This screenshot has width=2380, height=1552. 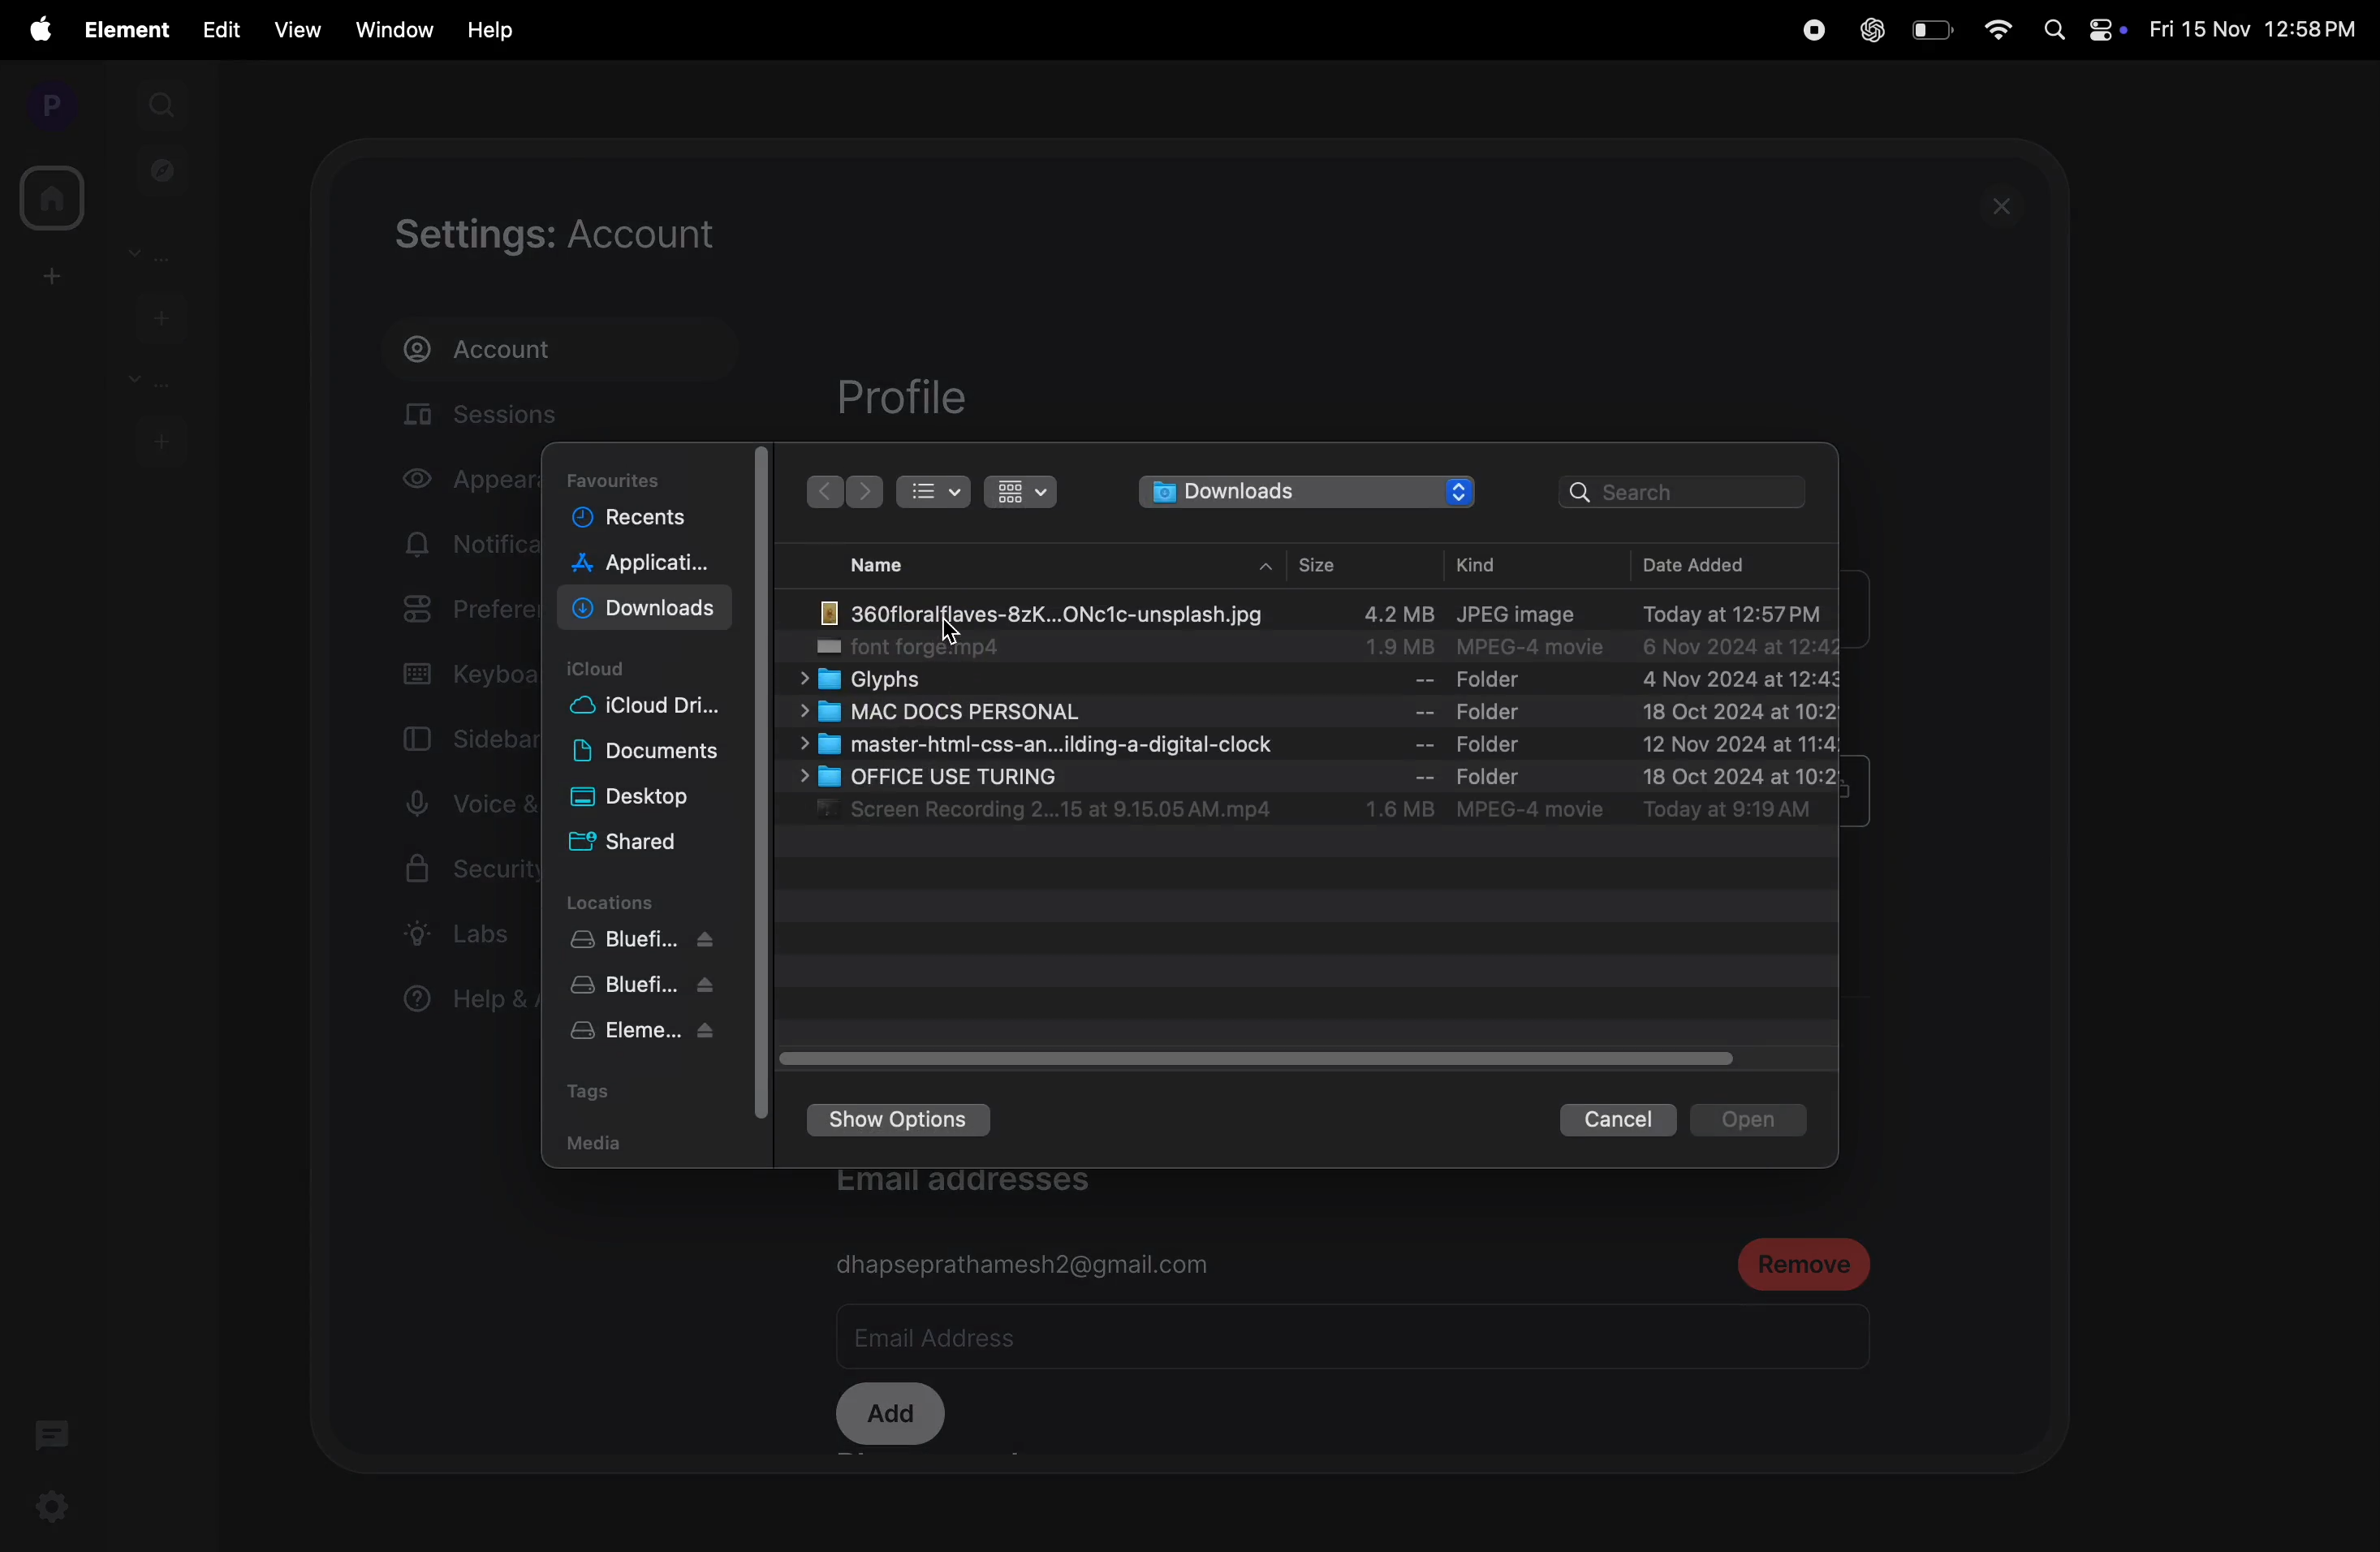 What do you see at coordinates (2000, 31) in the screenshot?
I see `wifi` at bounding box center [2000, 31].